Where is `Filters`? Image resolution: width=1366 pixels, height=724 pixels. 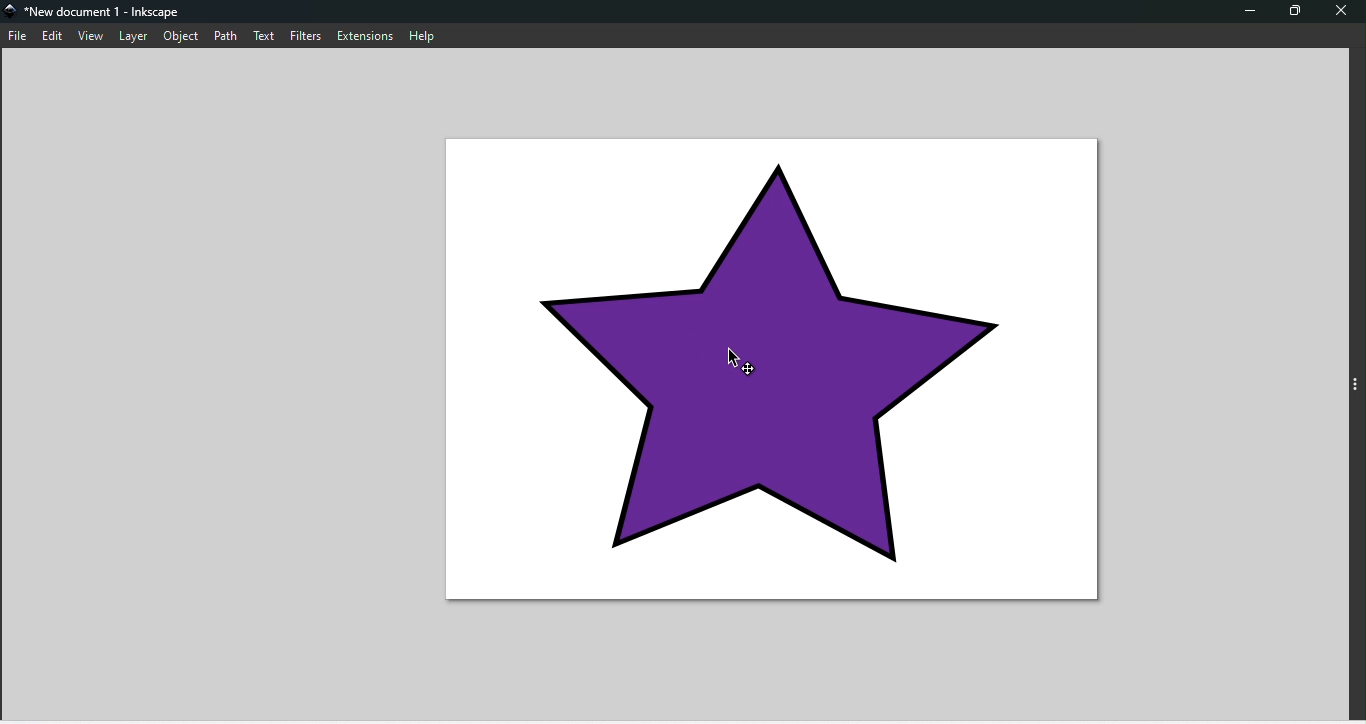
Filters is located at coordinates (310, 37).